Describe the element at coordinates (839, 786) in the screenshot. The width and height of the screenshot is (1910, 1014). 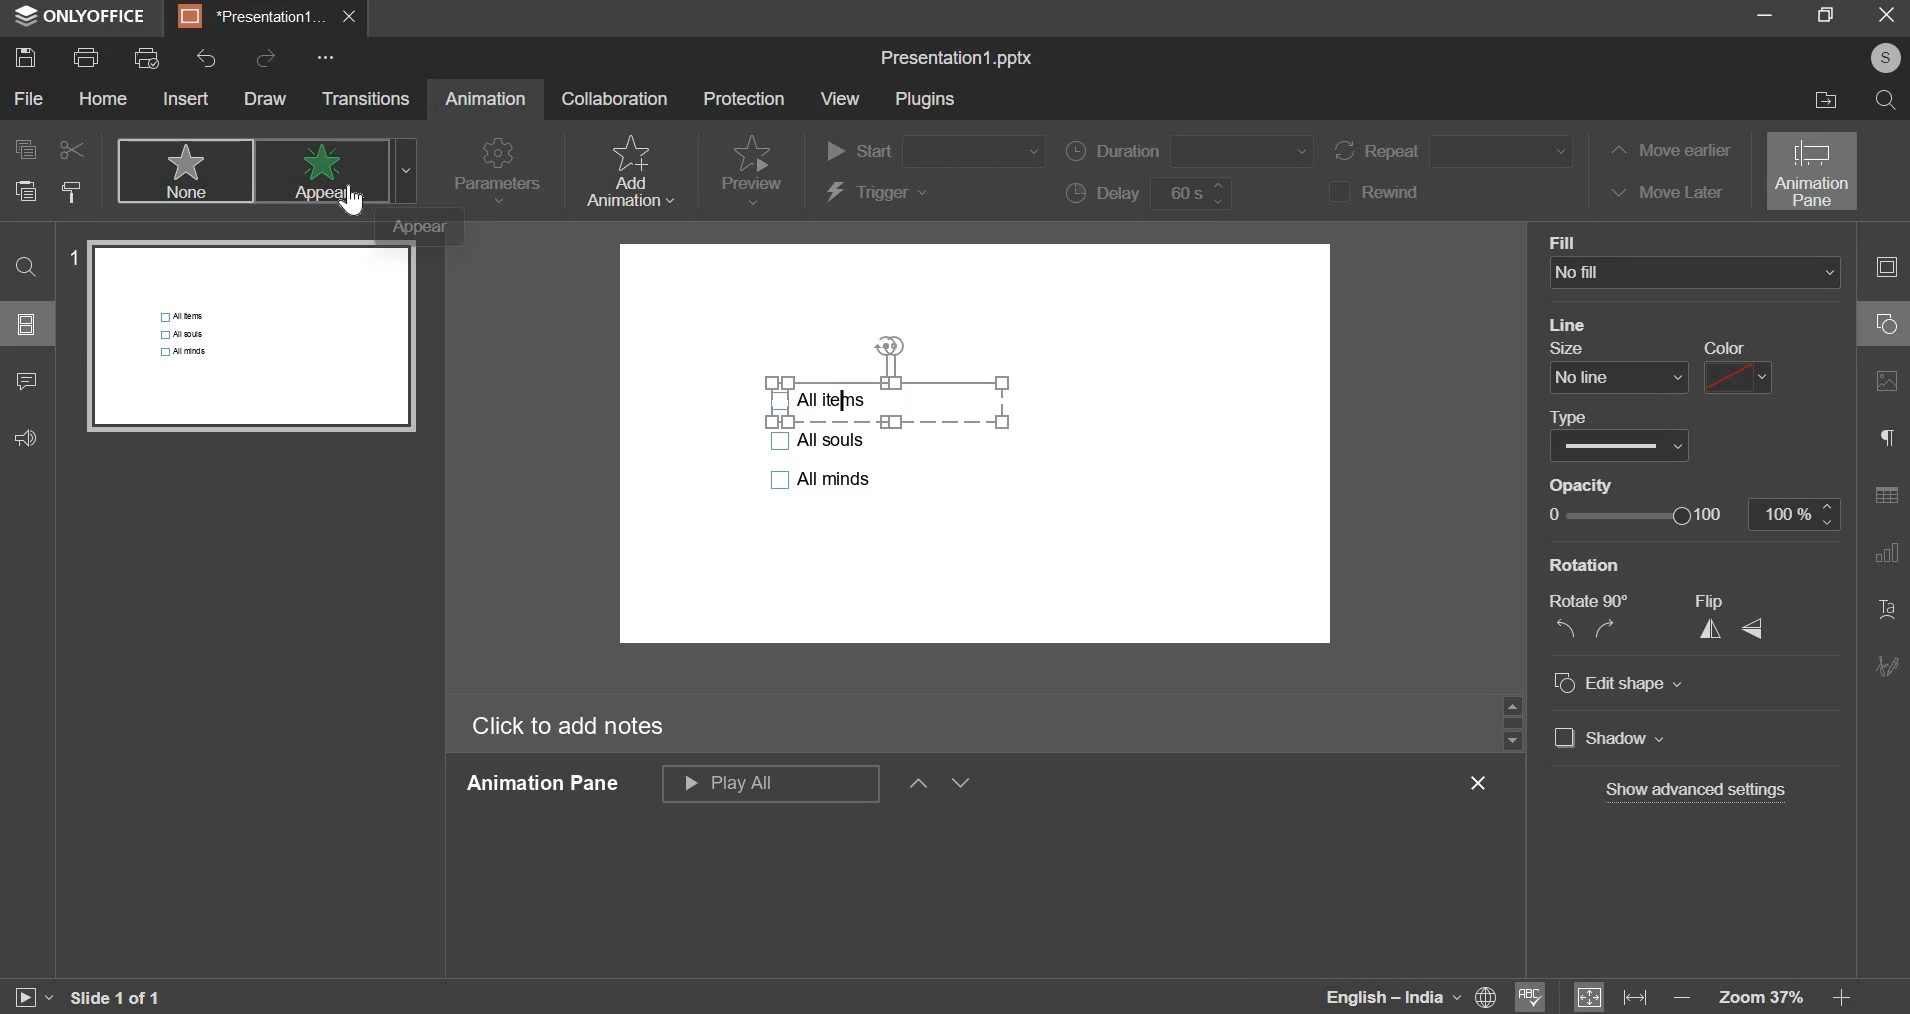
I see `animation pane` at that location.